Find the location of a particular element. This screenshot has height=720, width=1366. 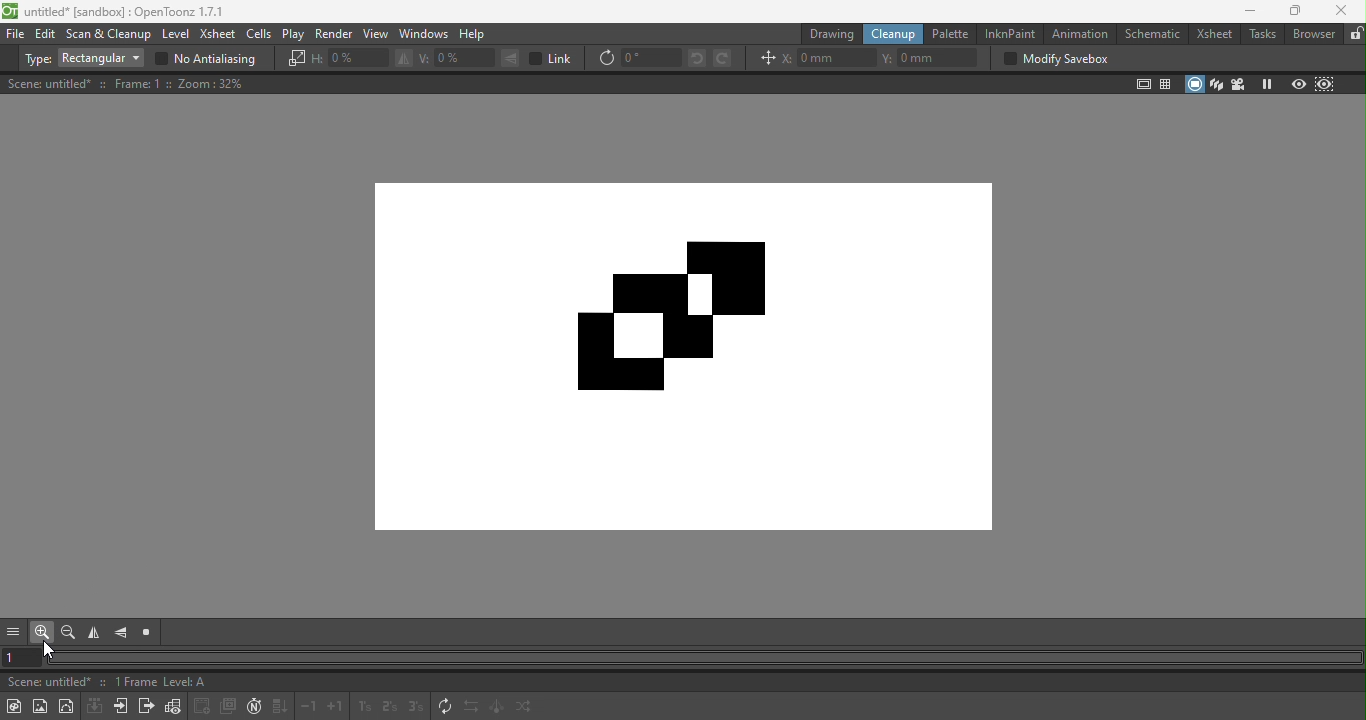

Camera stand view is located at coordinates (1194, 84).